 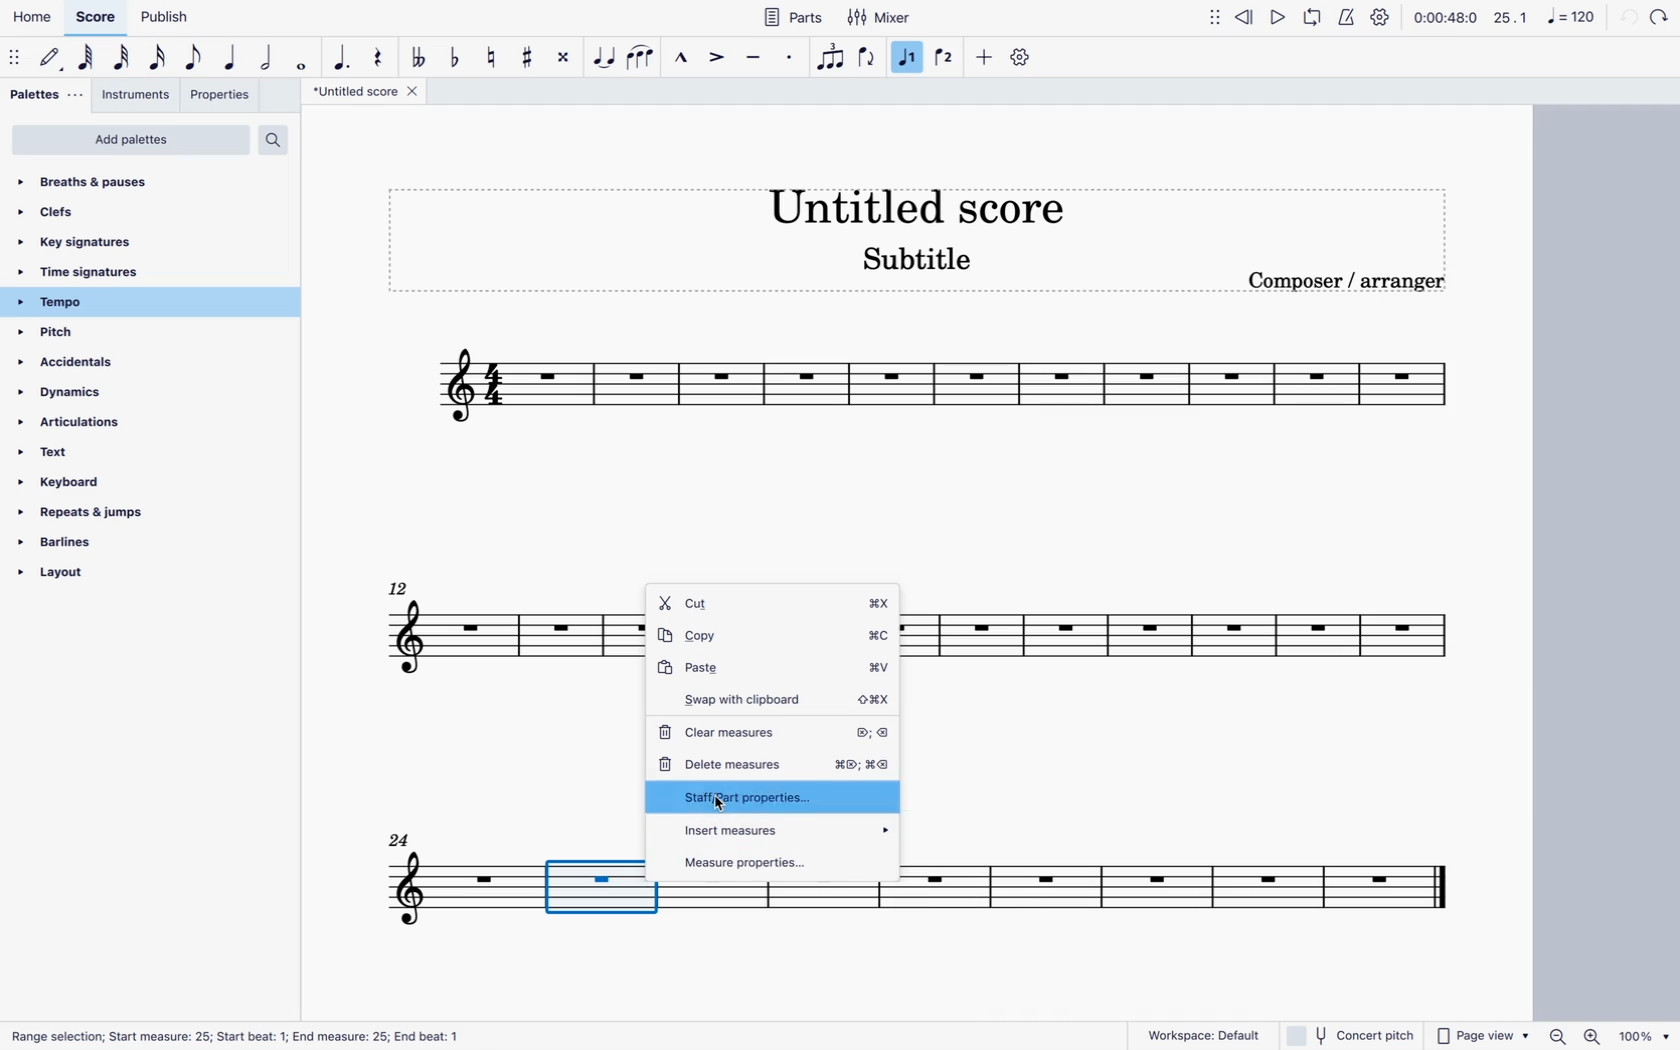 I want to click on tuplet, so click(x=830, y=58).